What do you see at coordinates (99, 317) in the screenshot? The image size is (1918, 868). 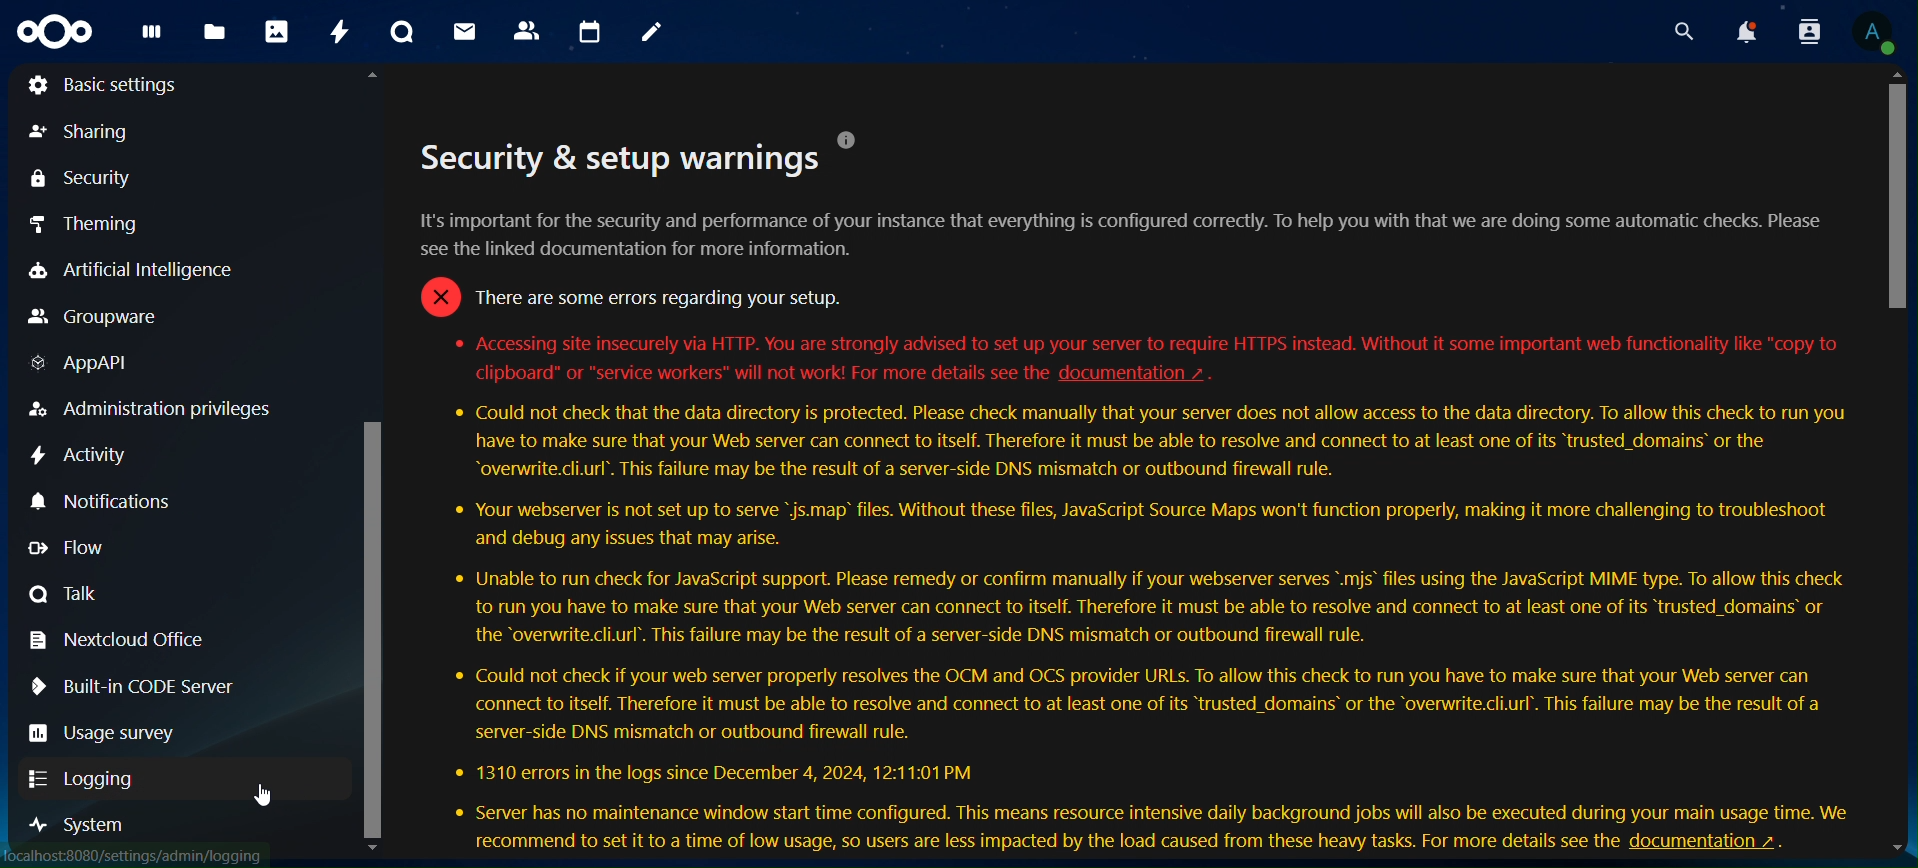 I see `groupware` at bounding box center [99, 317].